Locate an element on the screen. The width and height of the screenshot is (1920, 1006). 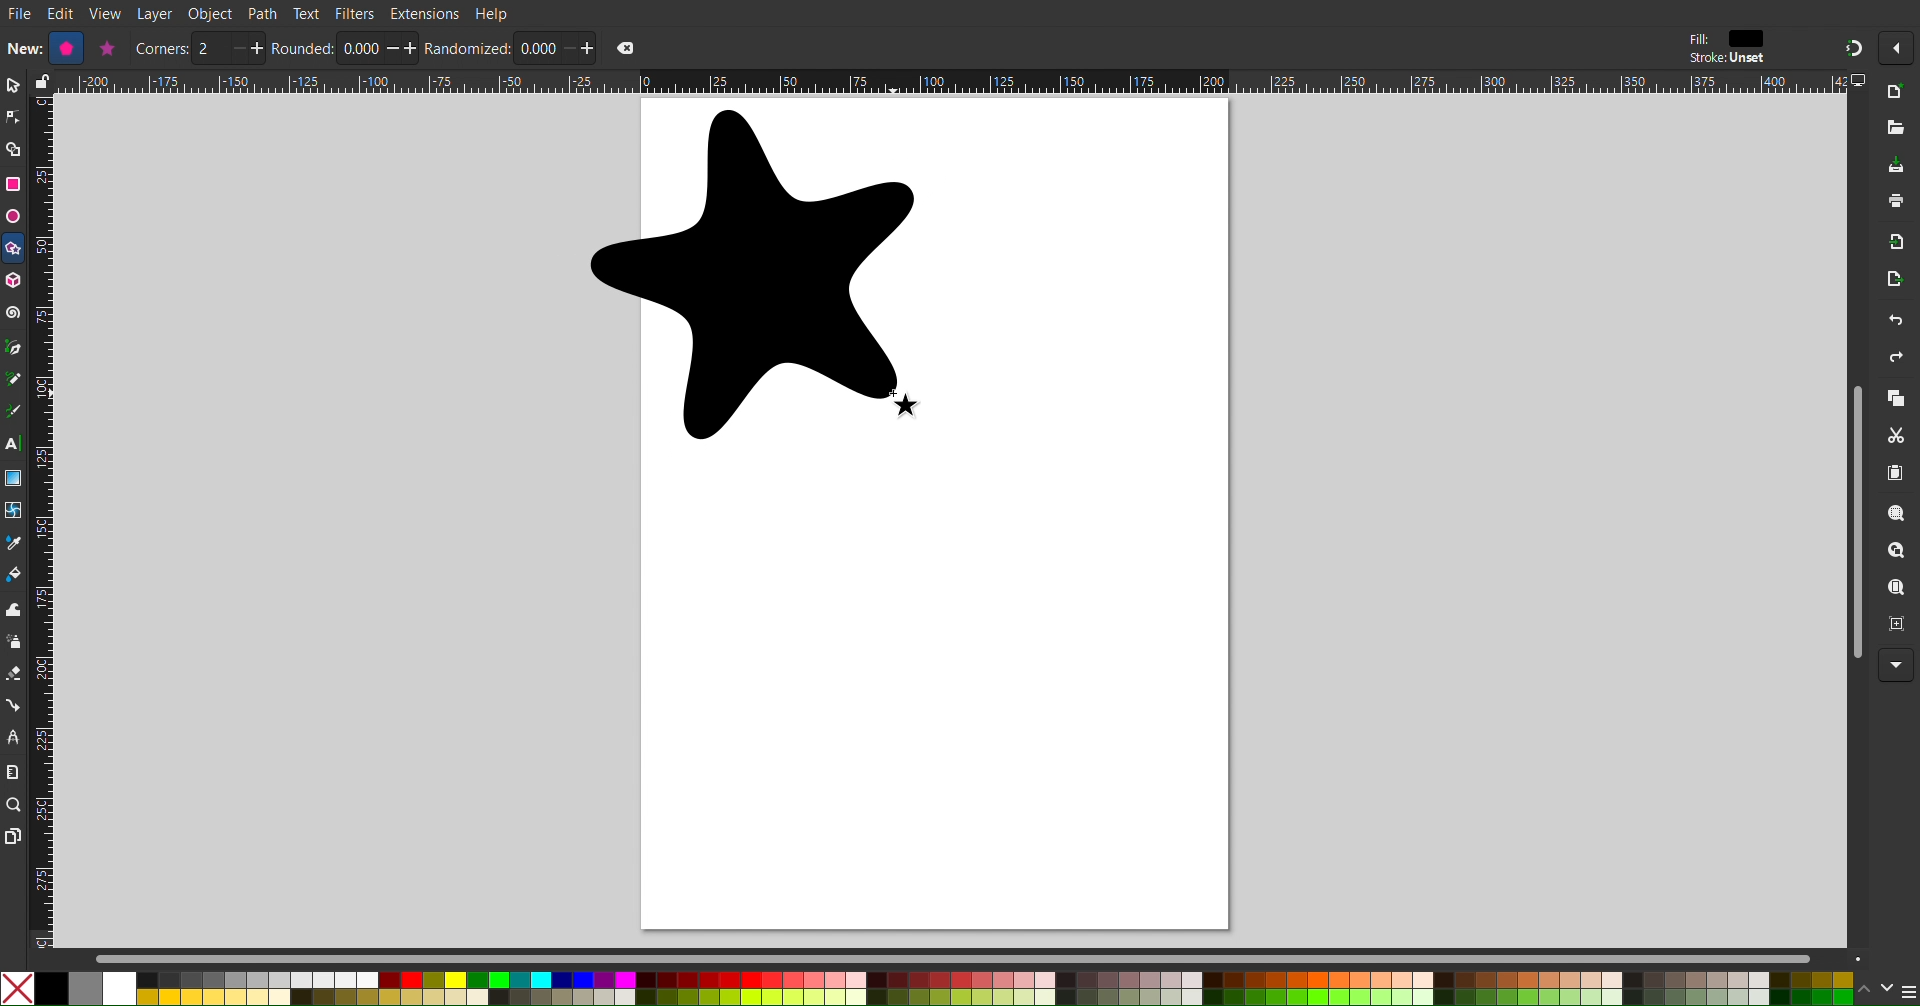
Zoom Drawing is located at coordinates (1898, 553).